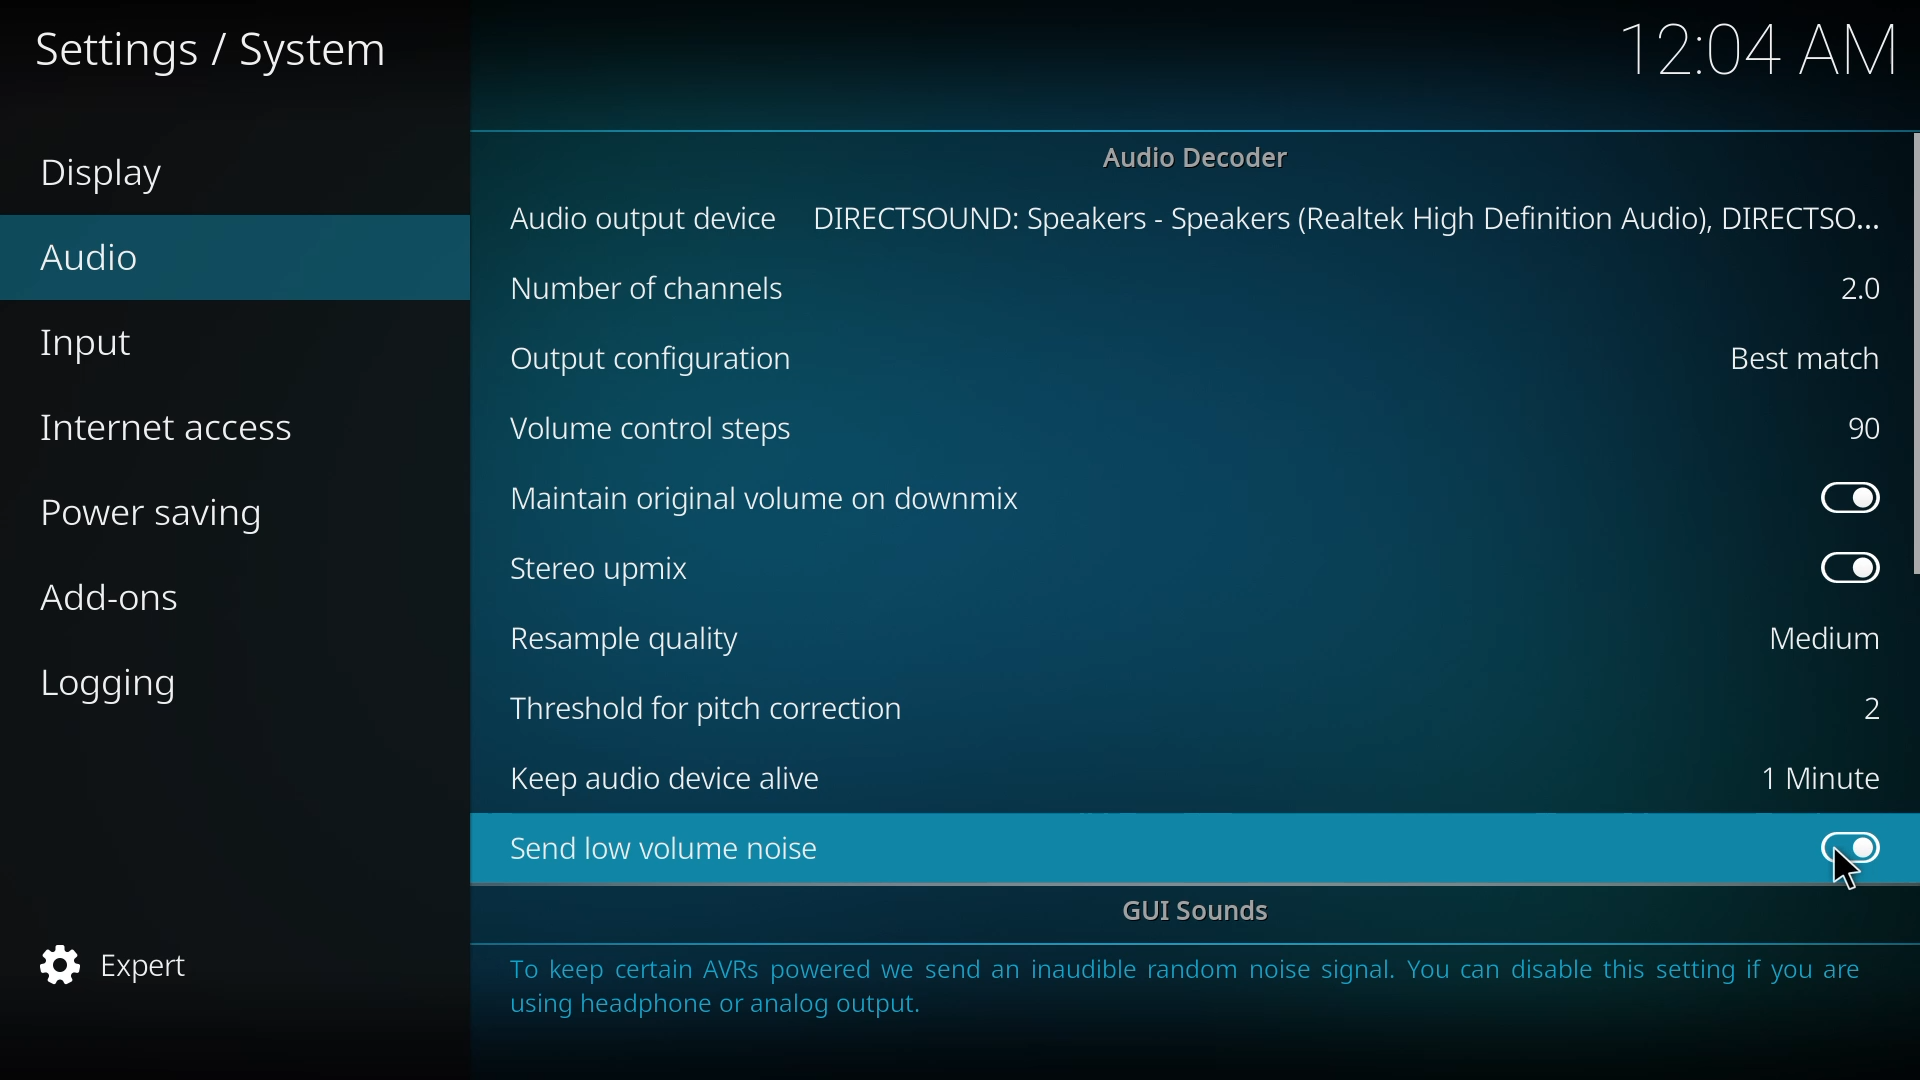  Describe the element at coordinates (108, 251) in the screenshot. I see `audio` at that location.